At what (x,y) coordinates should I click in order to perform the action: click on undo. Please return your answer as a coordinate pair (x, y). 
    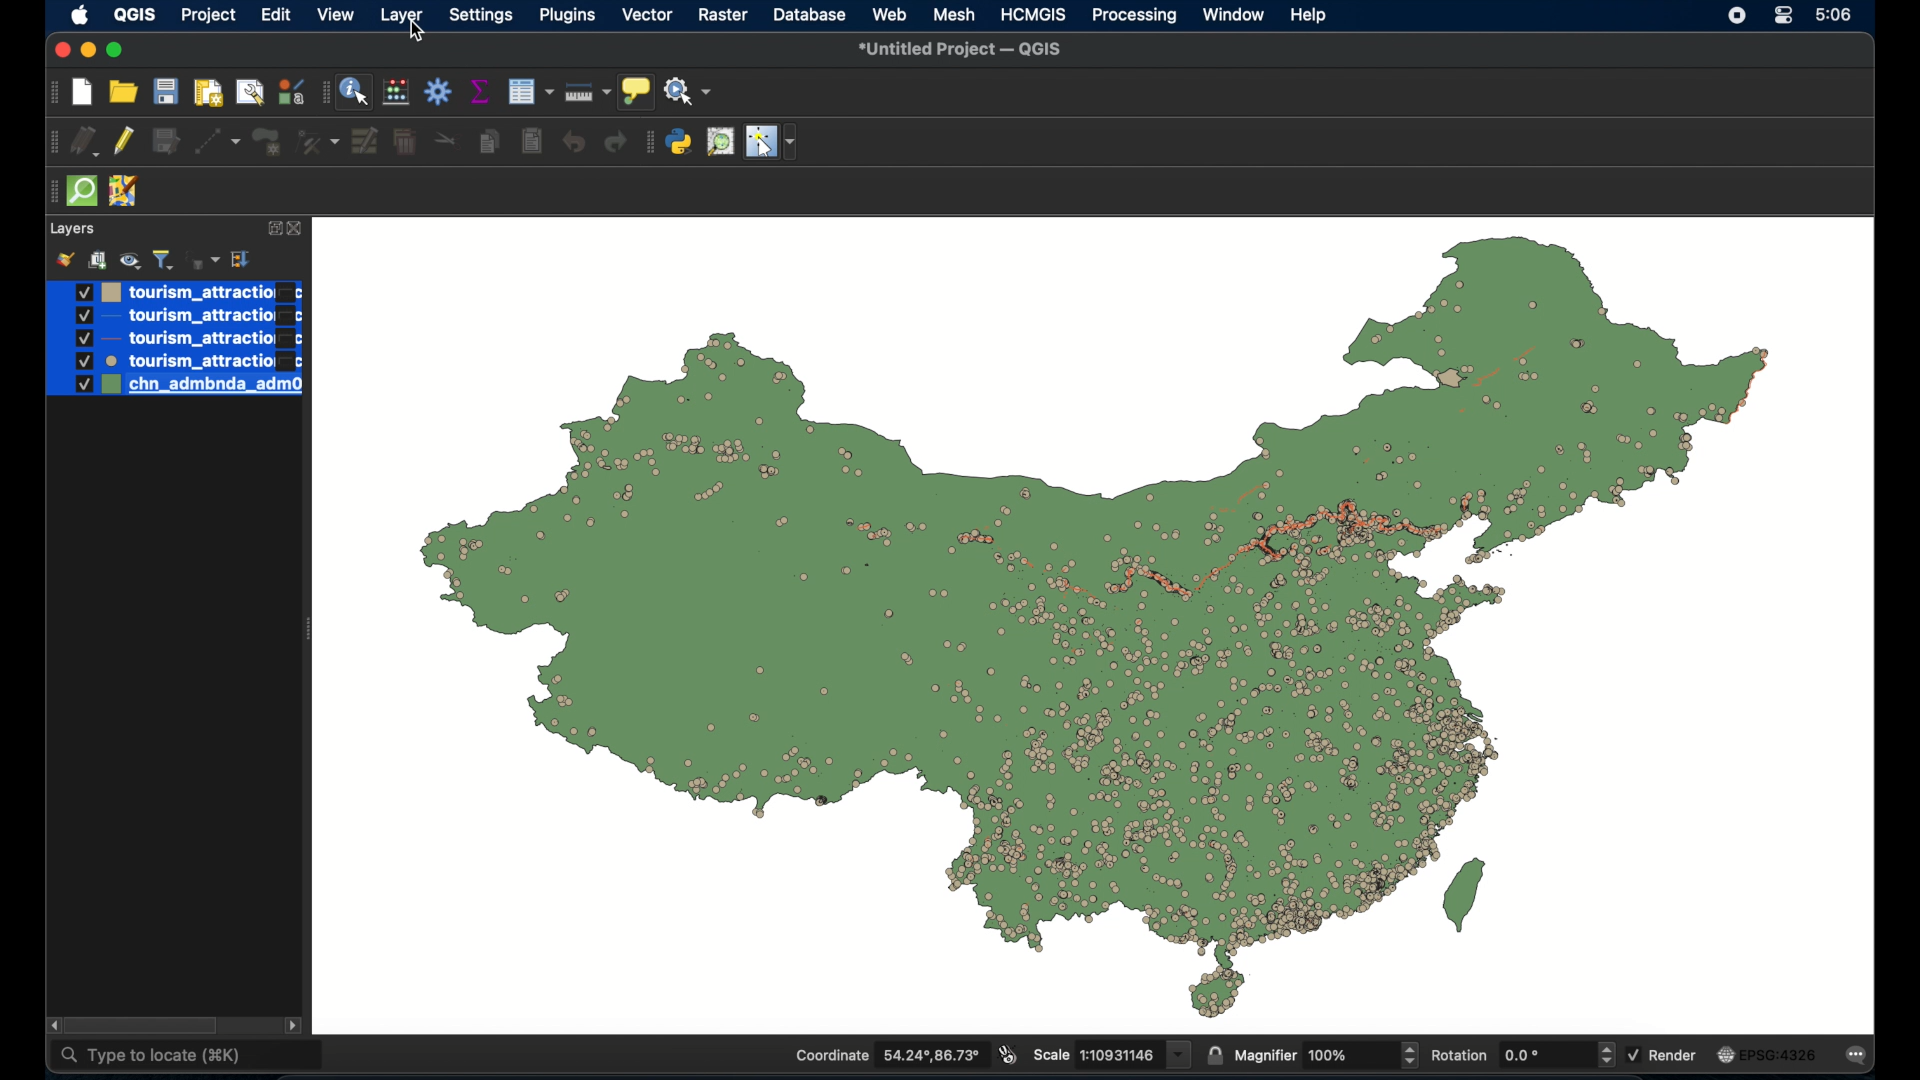
    Looking at the image, I should click on (573, 142).